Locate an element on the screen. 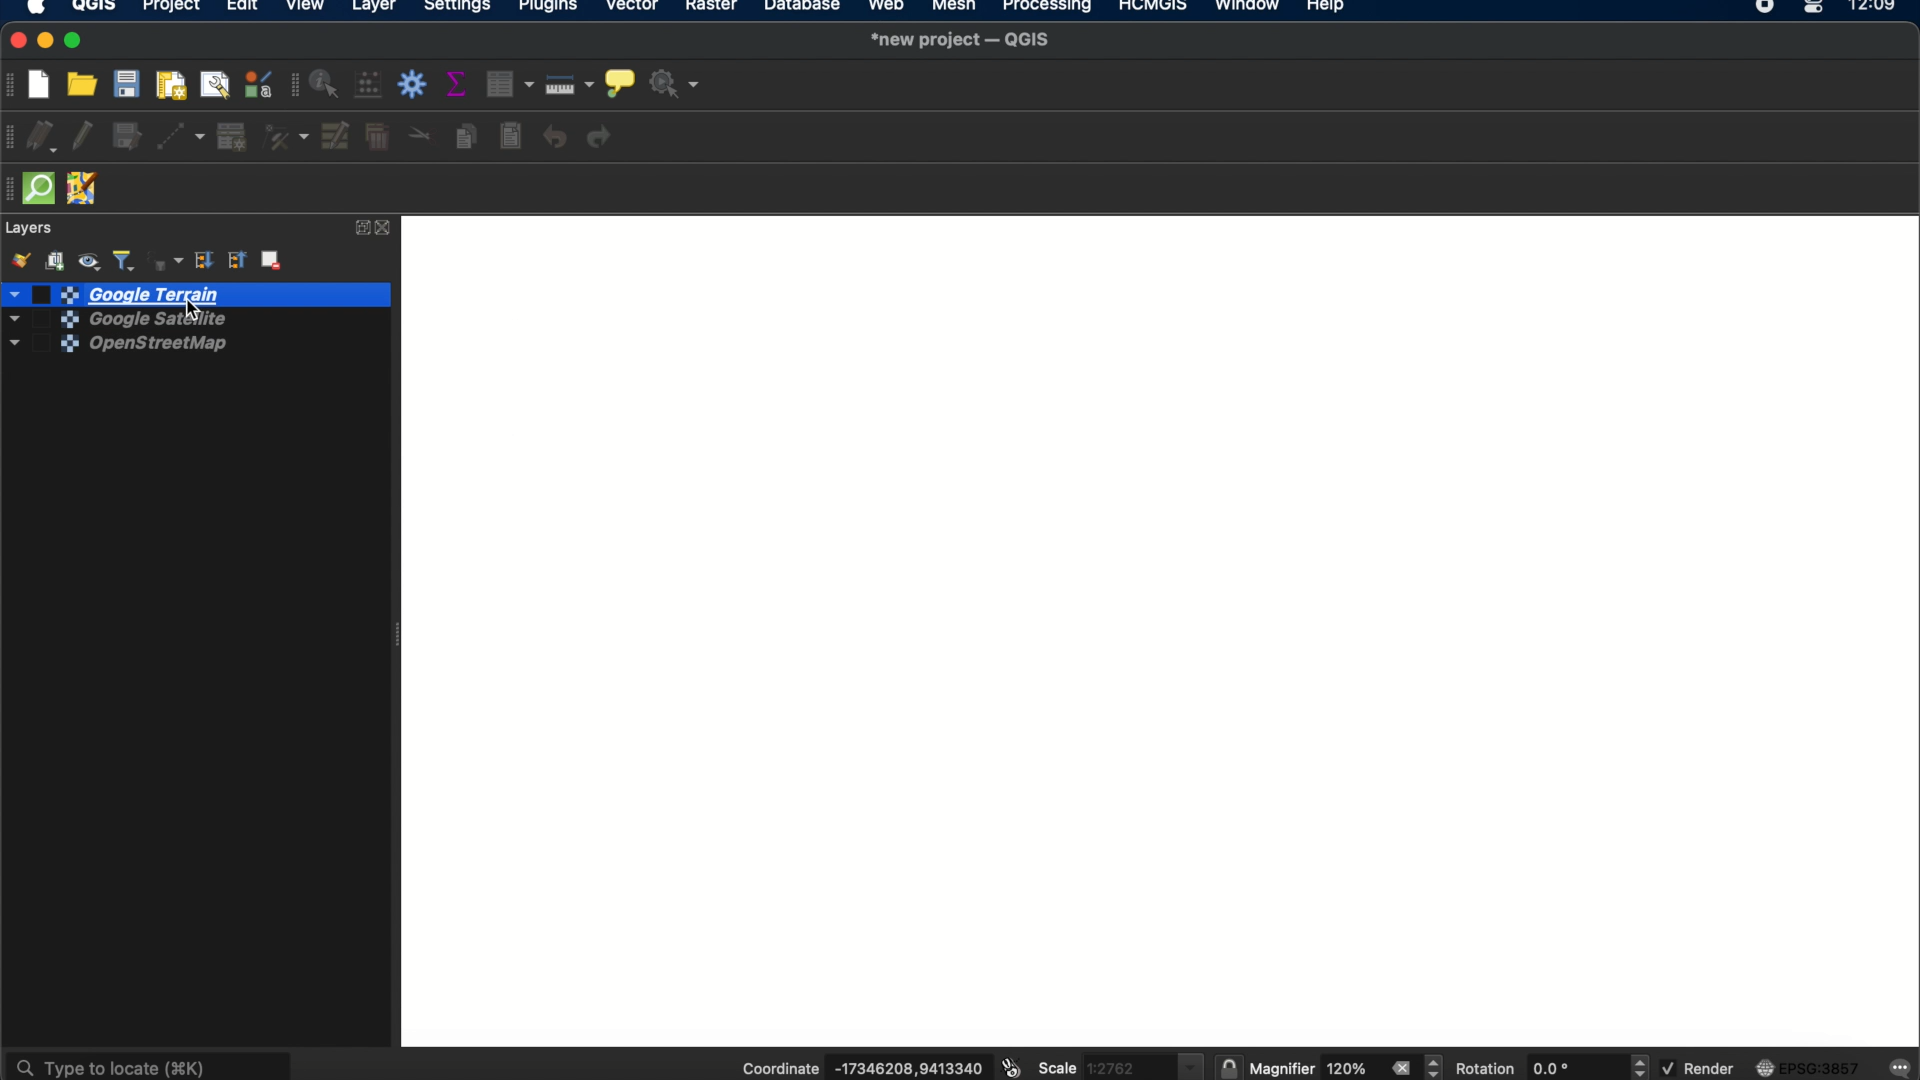  redo is located at coordinates (604, 138).